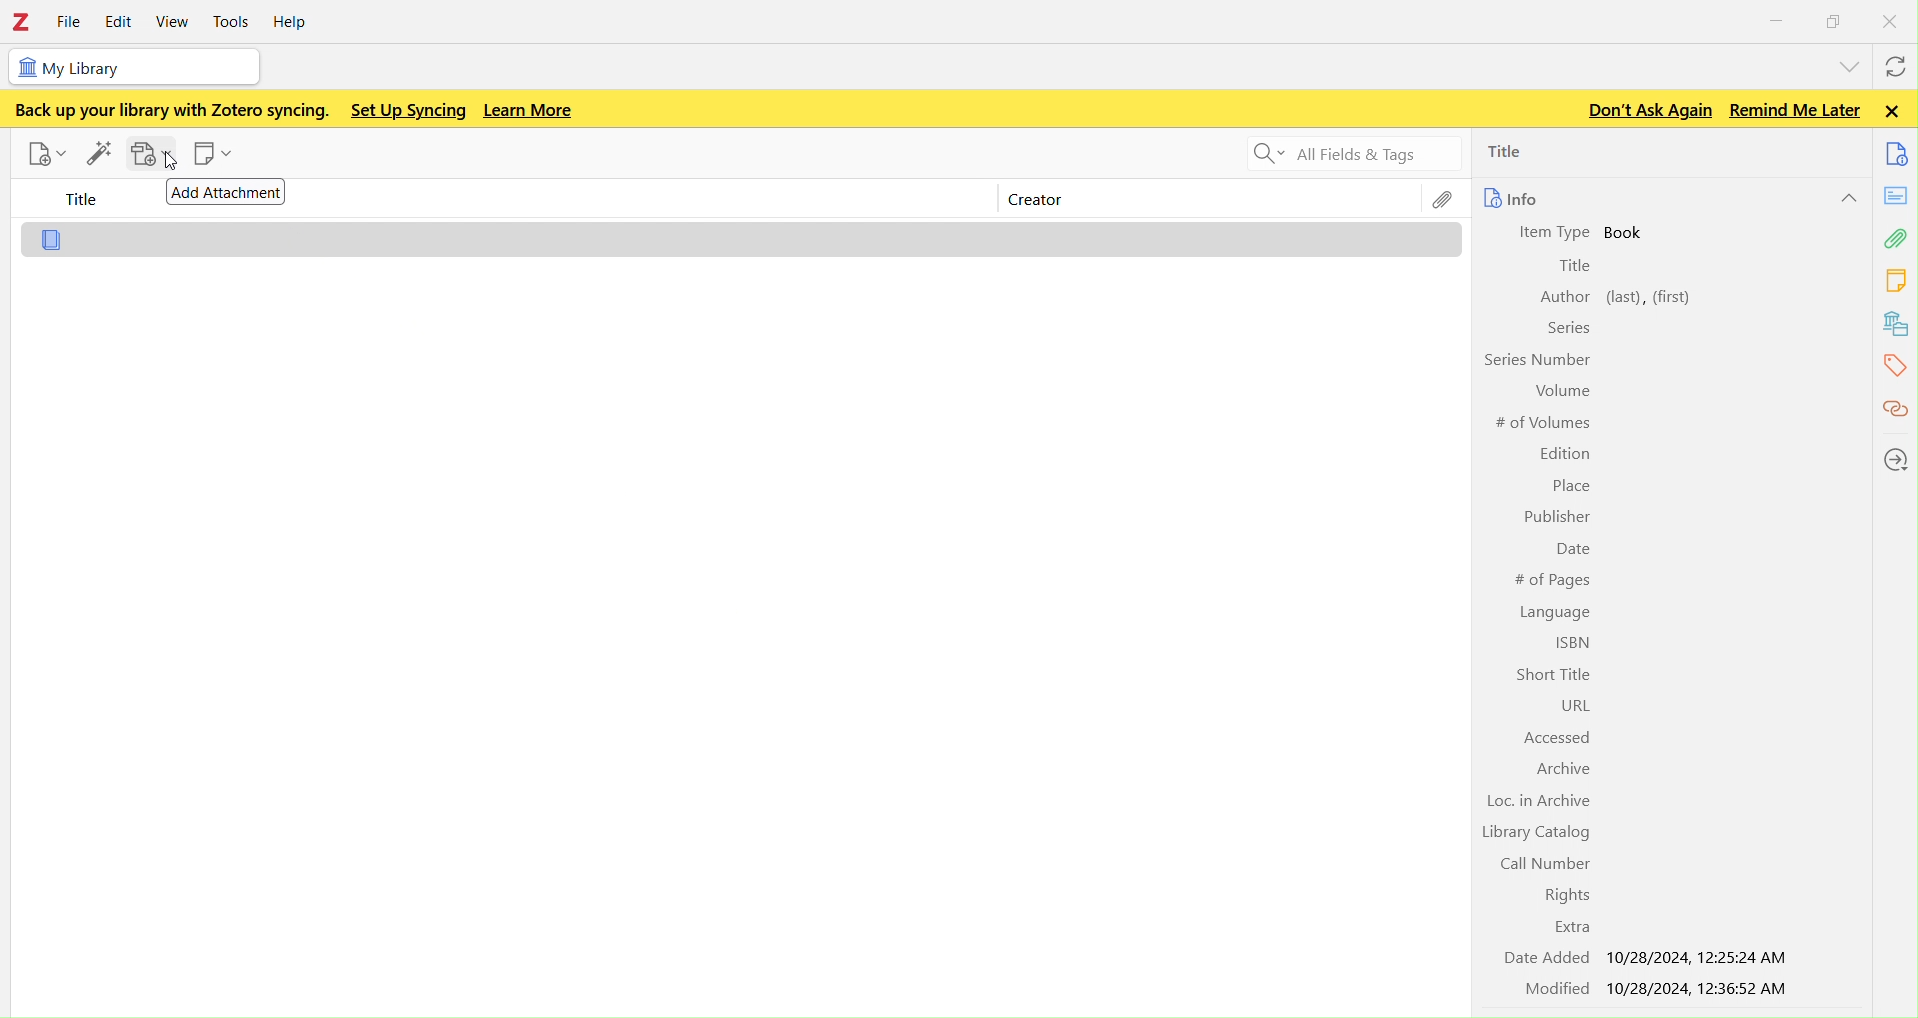 This screenshot has width=1918, height=1018. I want to click on locations, so click(1894, 461).